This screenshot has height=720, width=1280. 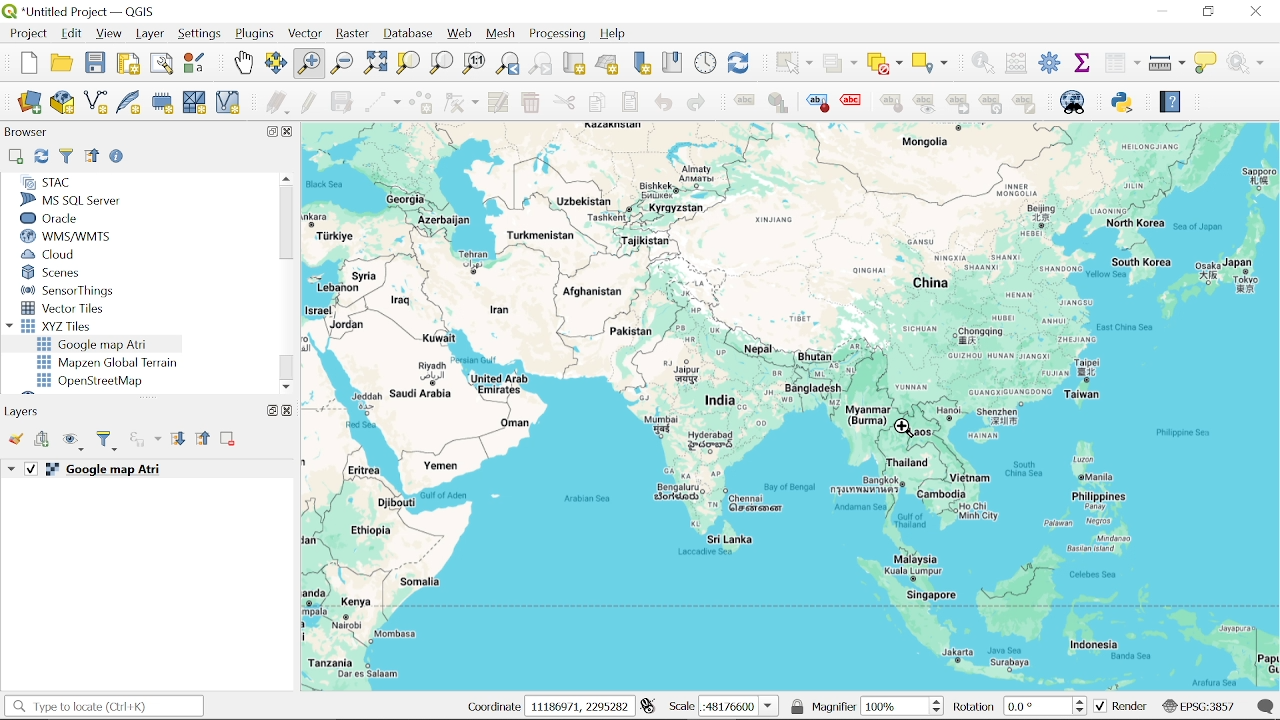 I want to click on Browser, so click(x=26, y=134).